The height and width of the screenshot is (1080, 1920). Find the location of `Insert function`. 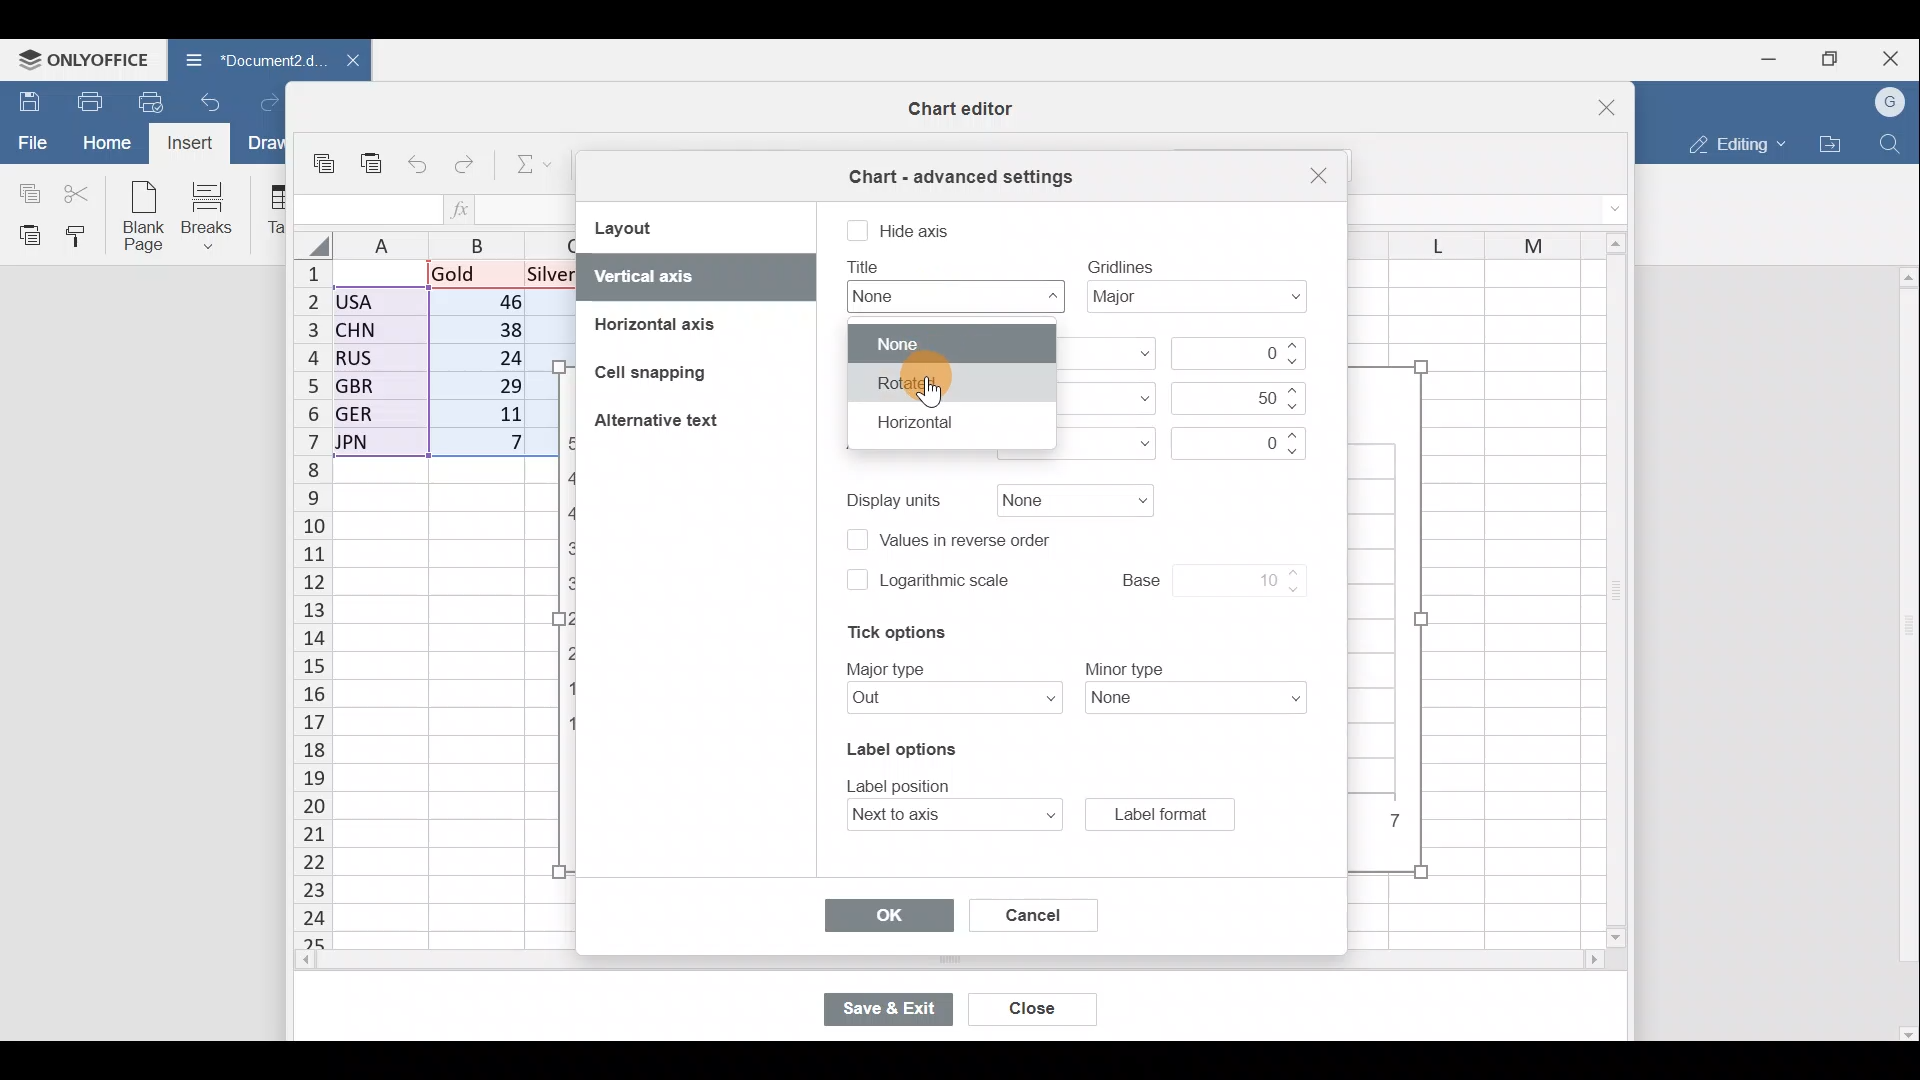

Insert function is located at coordinates (462, 209).